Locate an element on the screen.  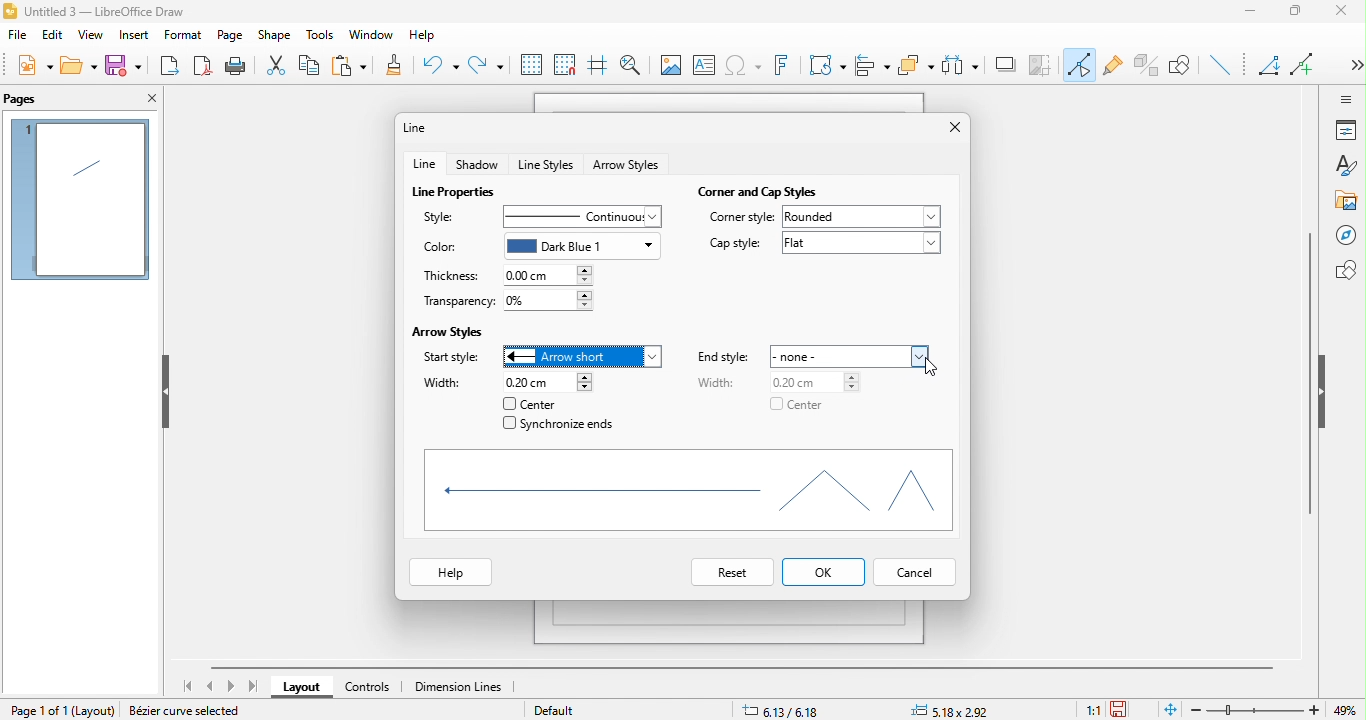
edit is located at coordinates (53, 38).